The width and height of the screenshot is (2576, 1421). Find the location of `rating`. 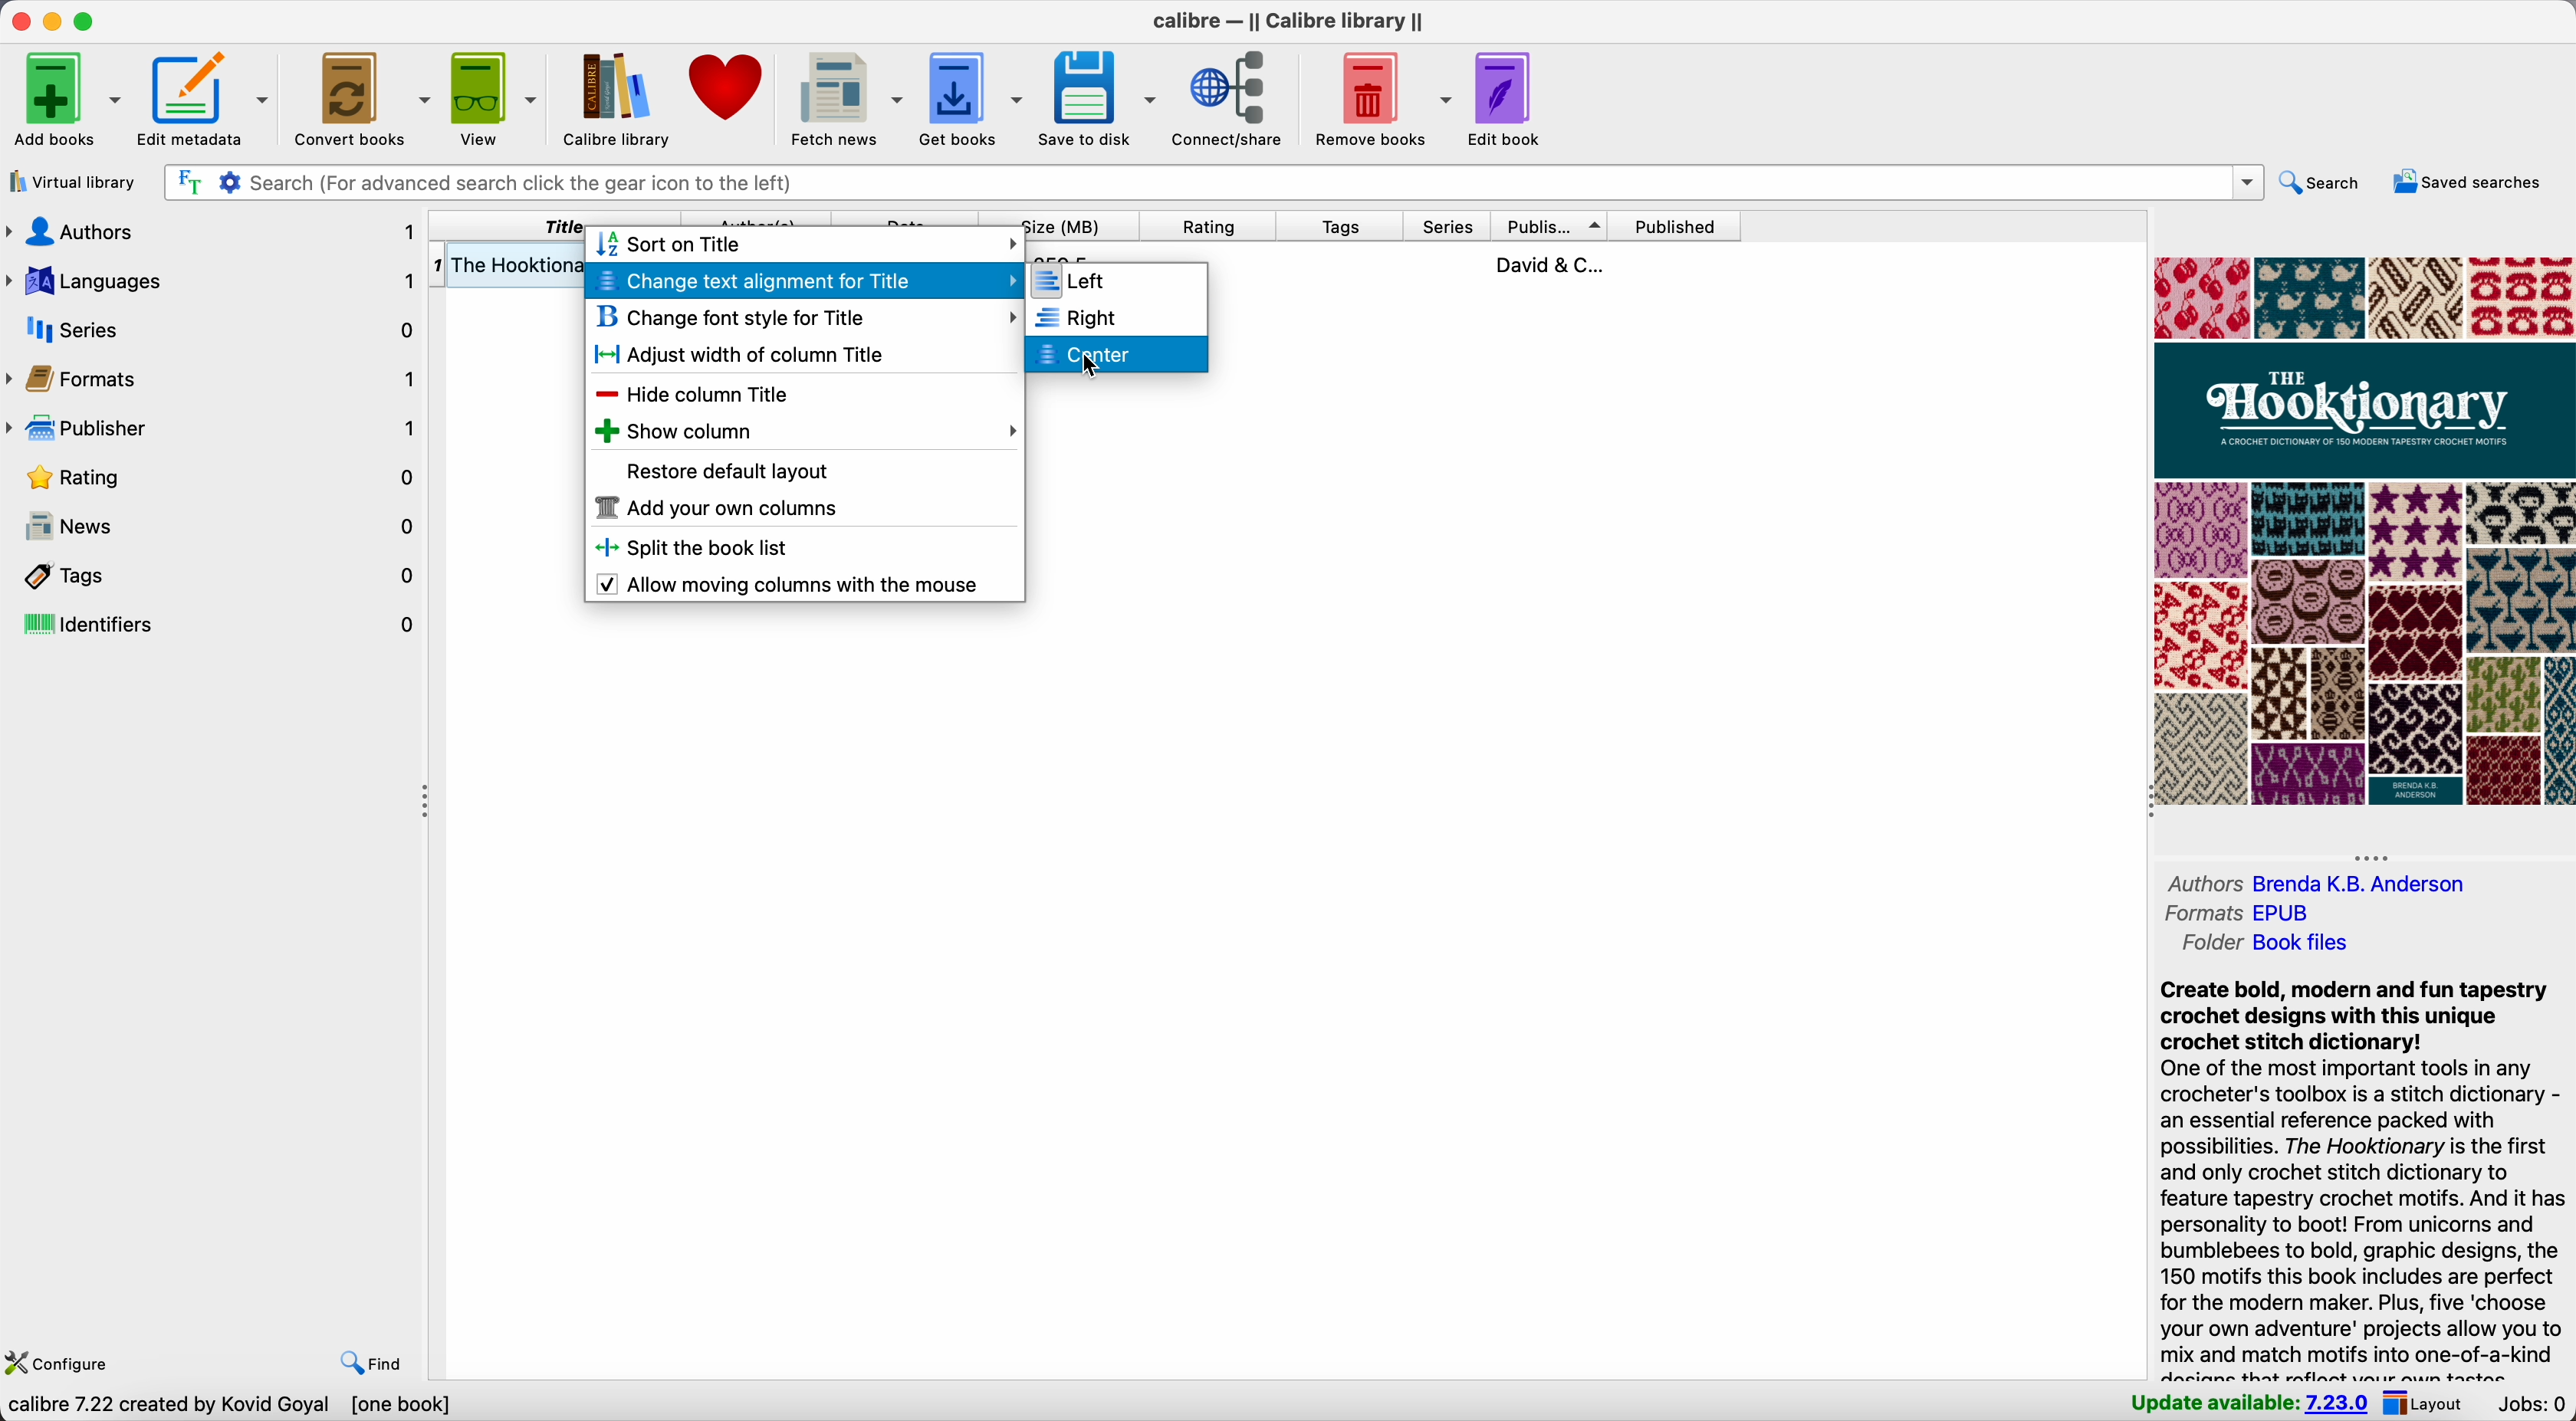

rating is located at coordinates (1214, 221).